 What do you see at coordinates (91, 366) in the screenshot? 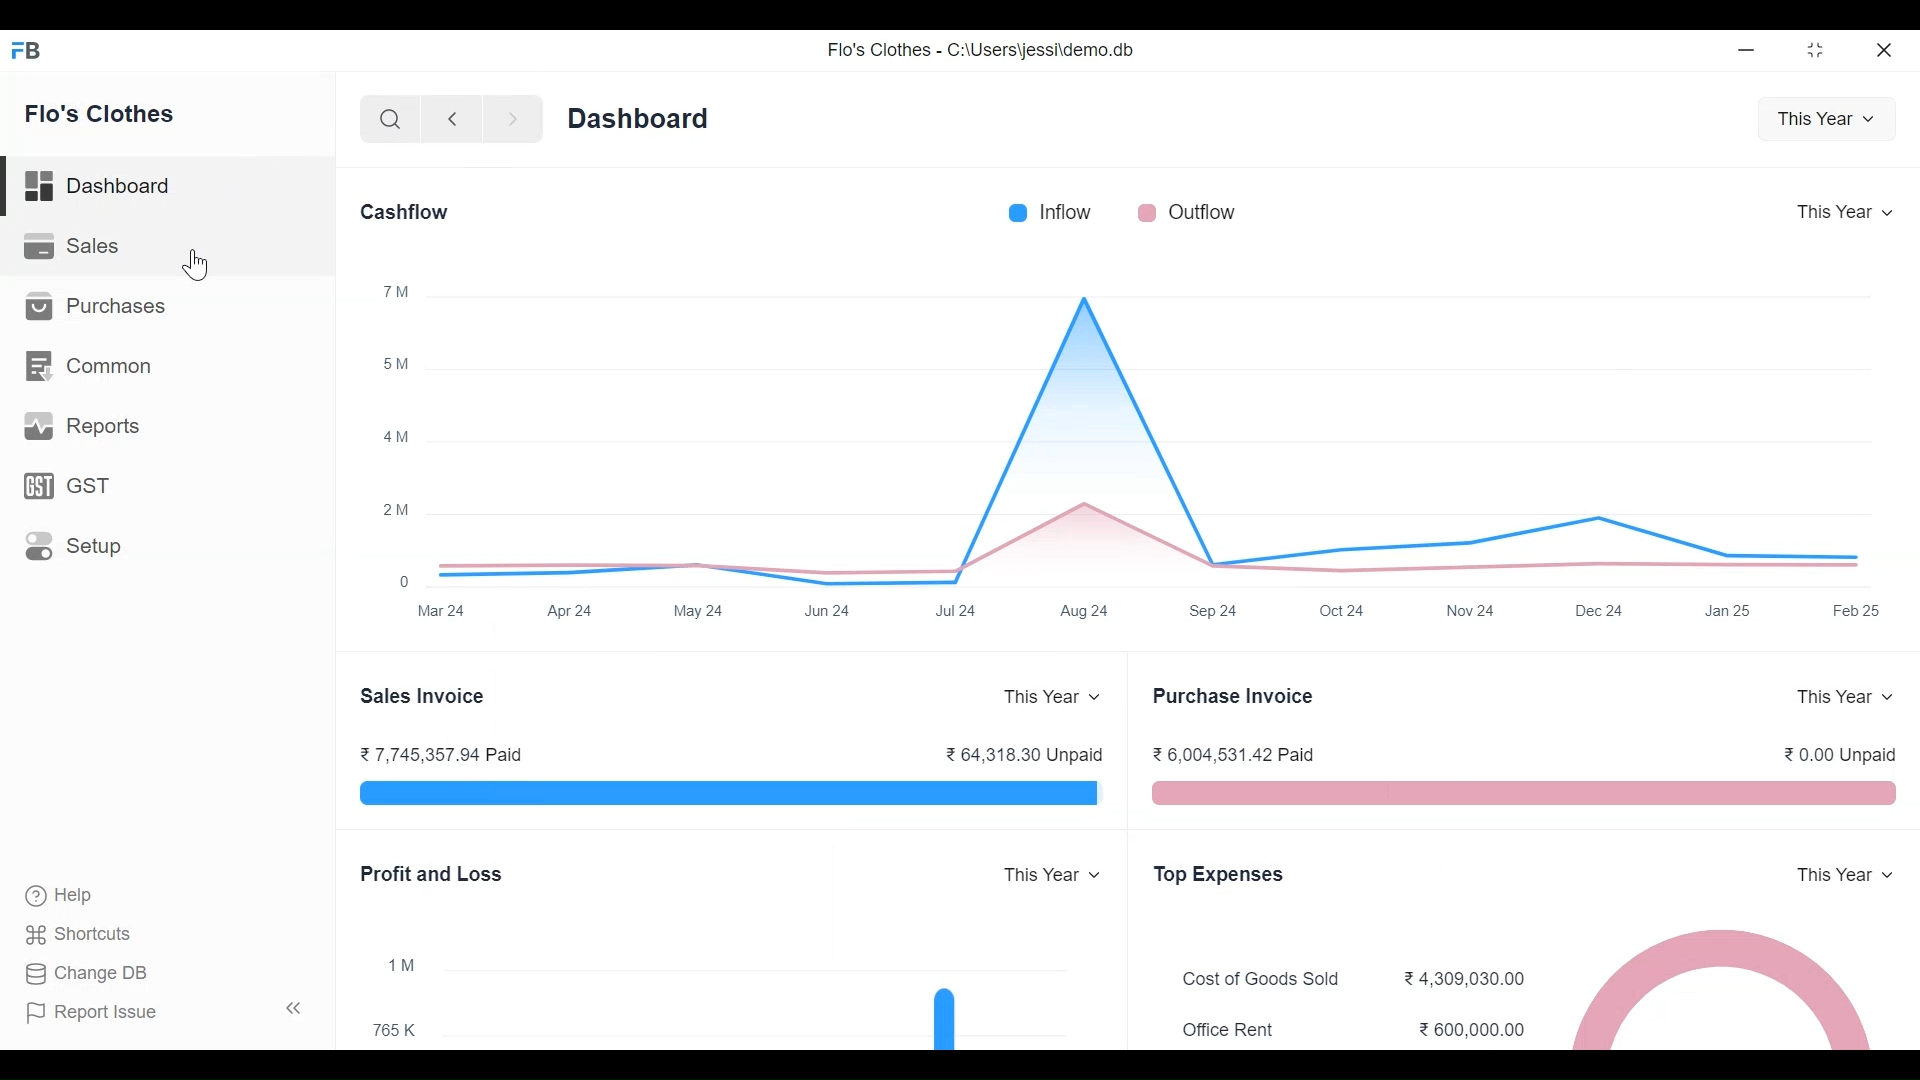
I see `Common` at bounding box center [91, 366].